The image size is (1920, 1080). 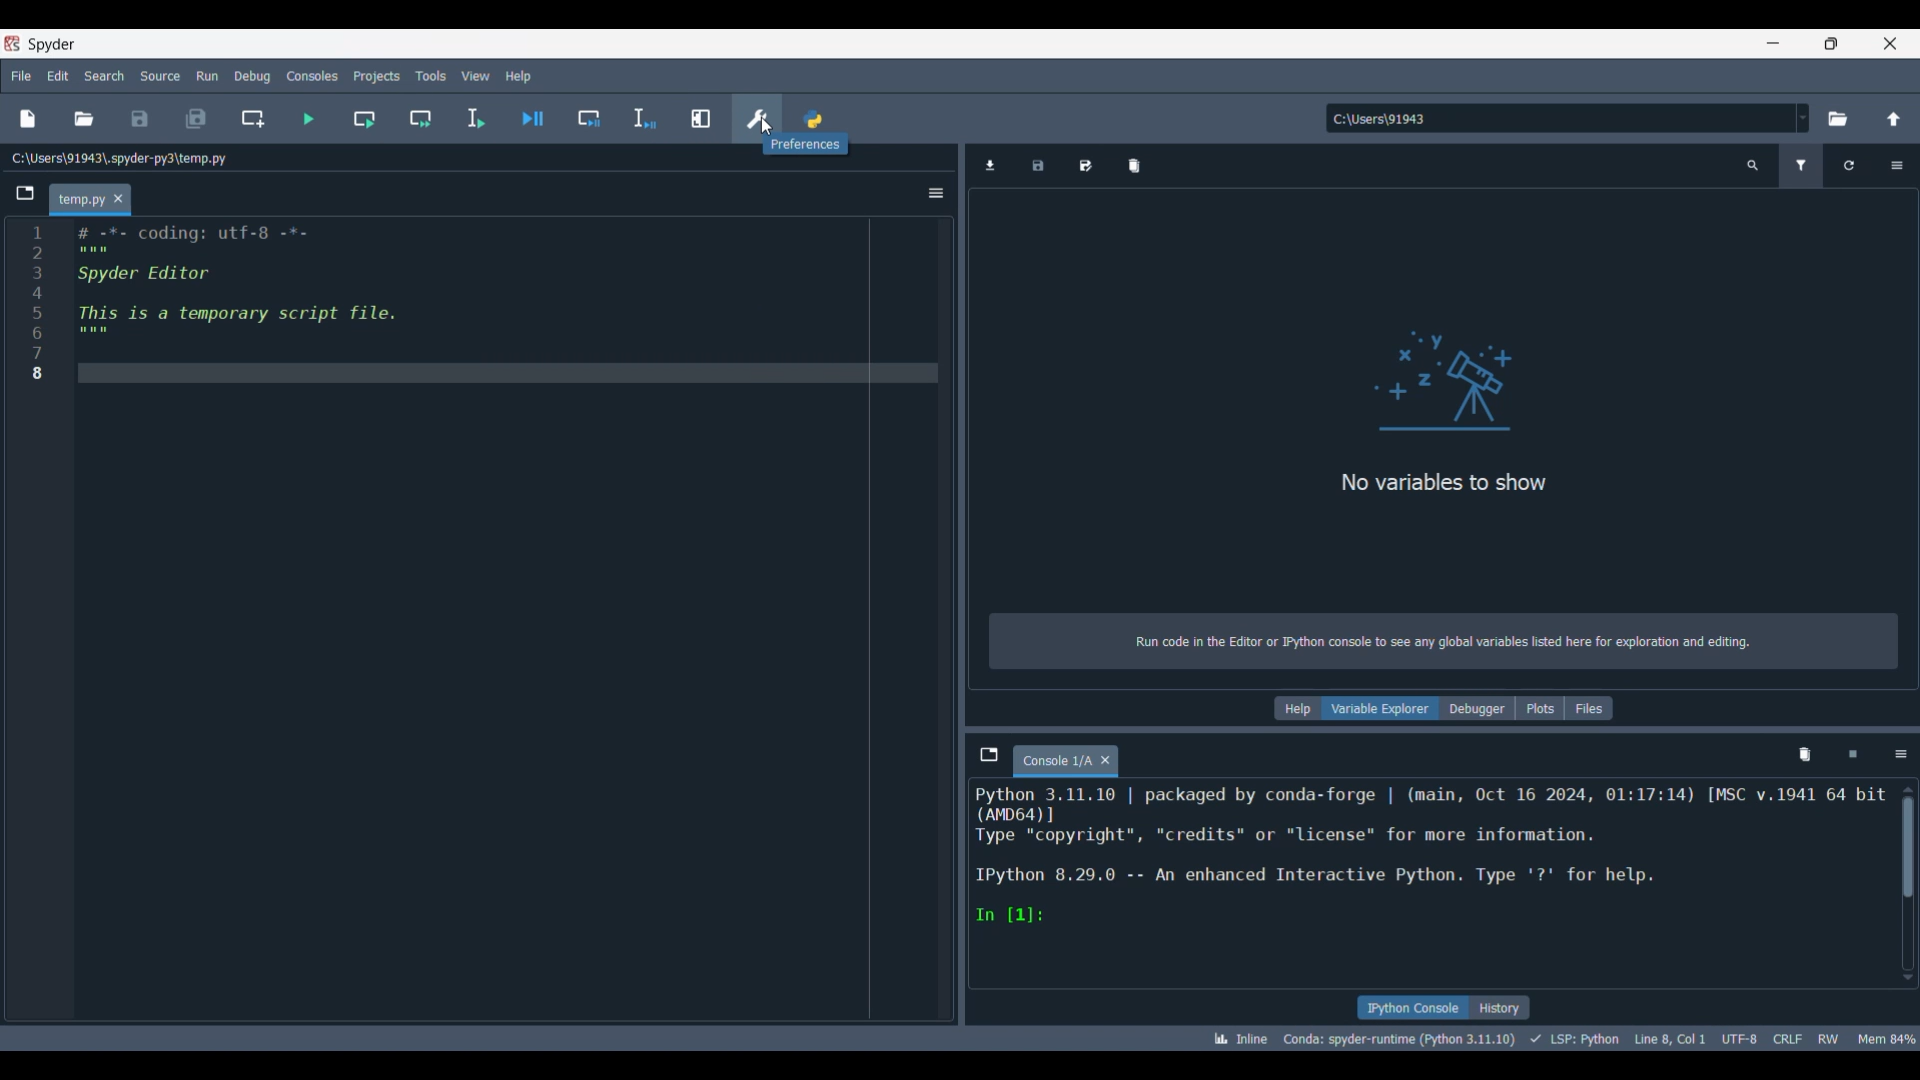 What do you see at coordinates (59, 76) in the screenshot?
I see `Edit menu` at bounding box center [59, 76].